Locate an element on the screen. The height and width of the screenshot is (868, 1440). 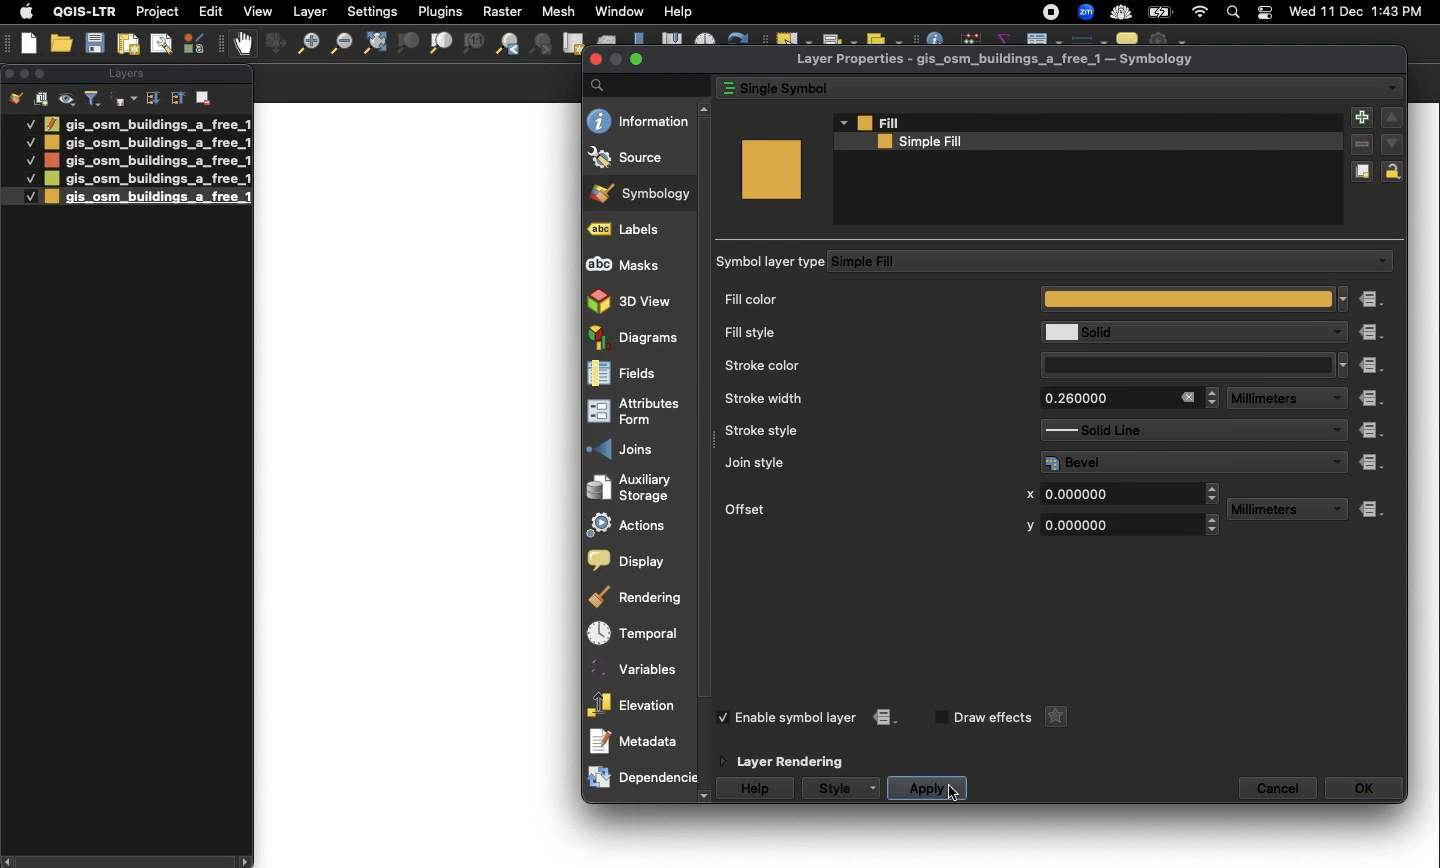
Sort ascending is located at coordinates (176, 97).